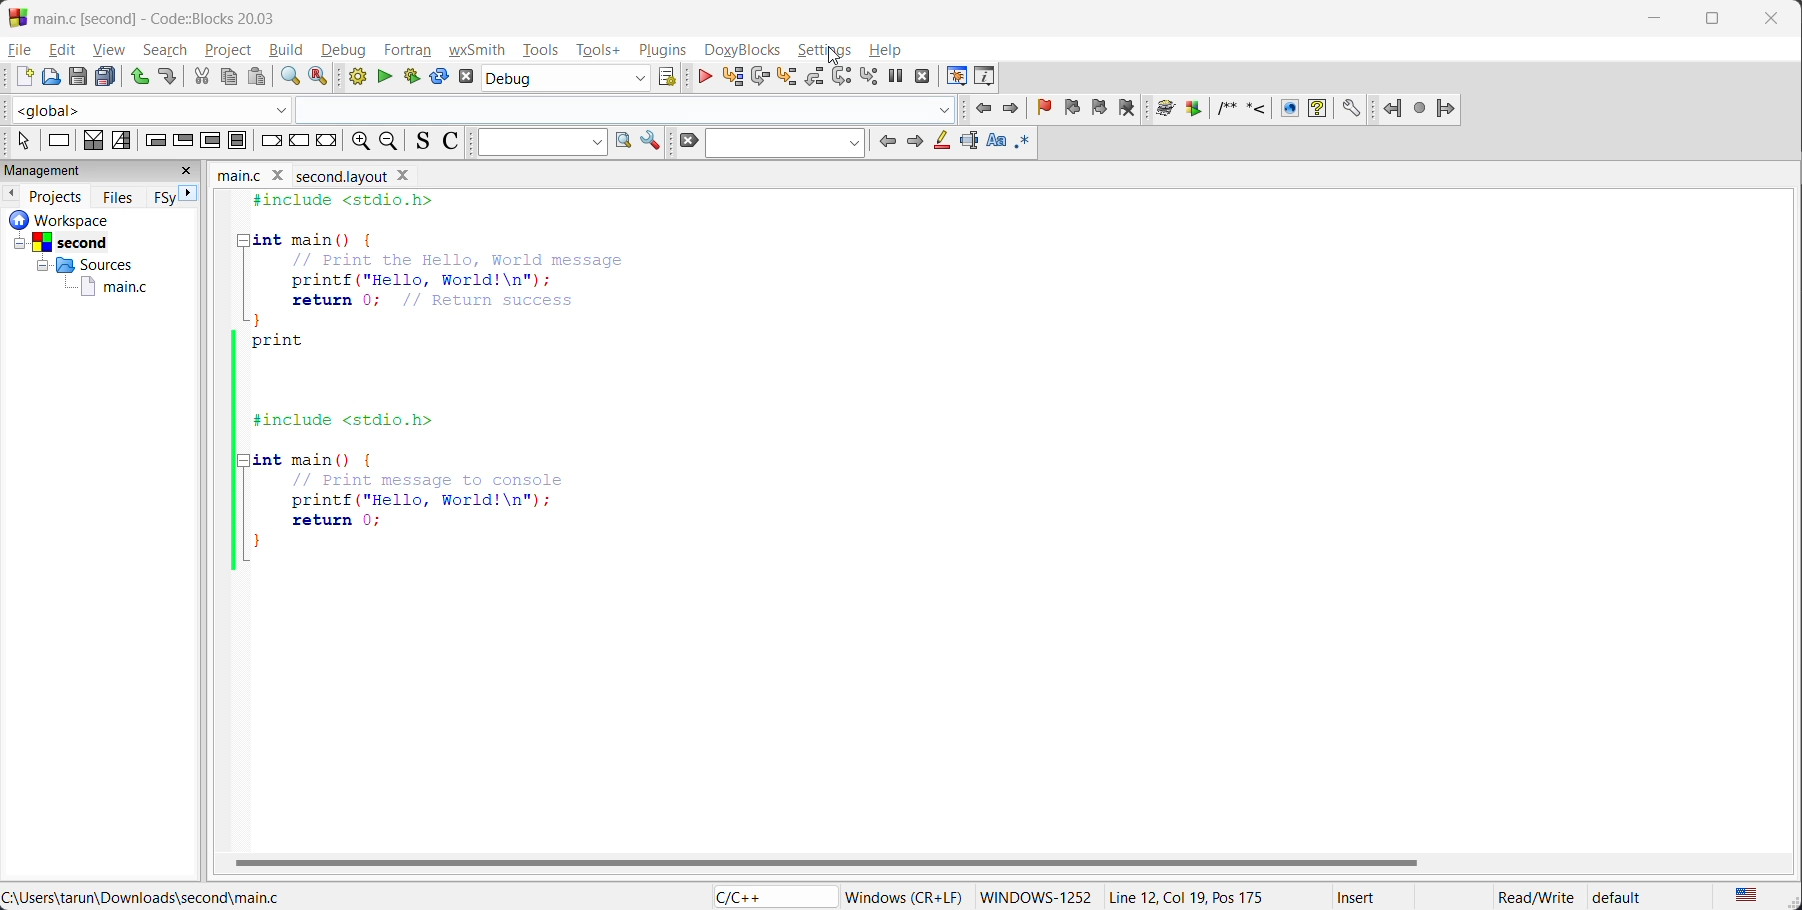  What do you see at coordinates (1129, 107) in the screenshot?
I see `clear bookmark` at bounding box center [1129, 107].